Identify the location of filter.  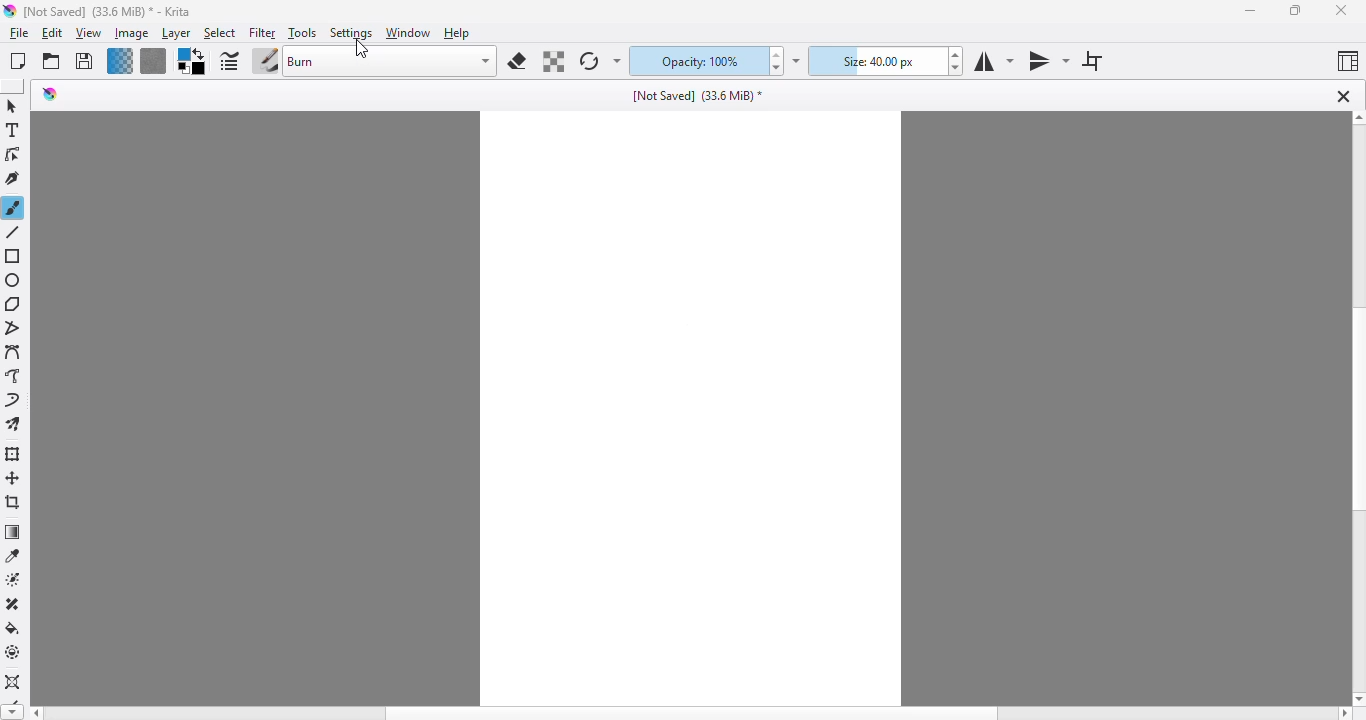
(262, 33).